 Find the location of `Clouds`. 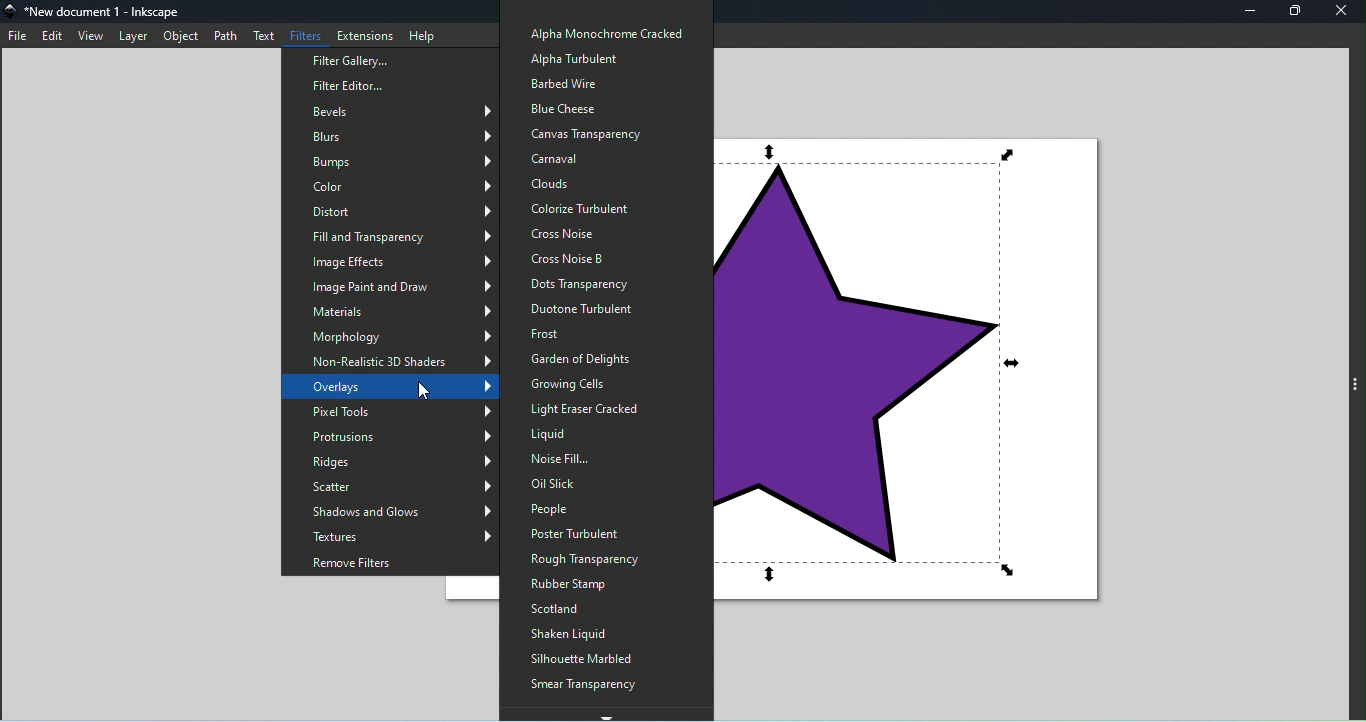

Clouds is located at coordinates (597, 183).